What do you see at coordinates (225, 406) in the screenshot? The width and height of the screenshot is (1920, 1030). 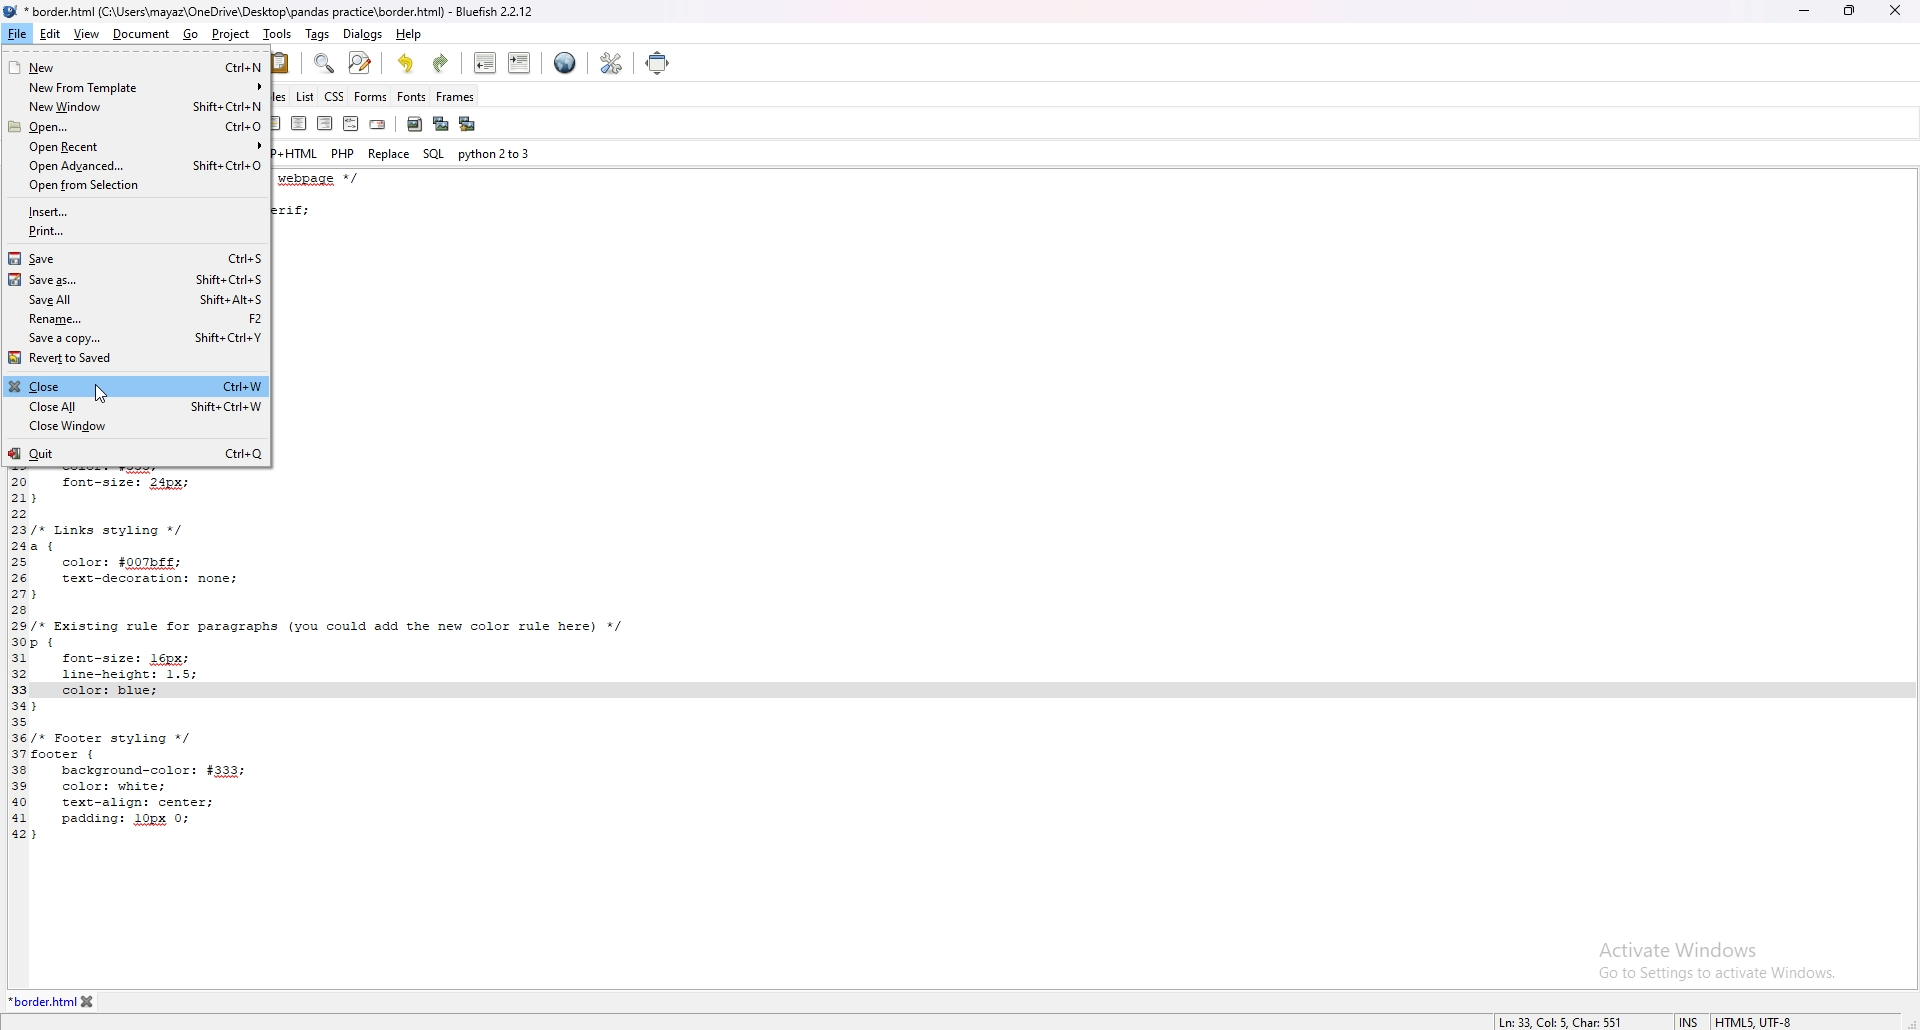 I see `ctrl+shift+w` at bounding box center [225, 406].